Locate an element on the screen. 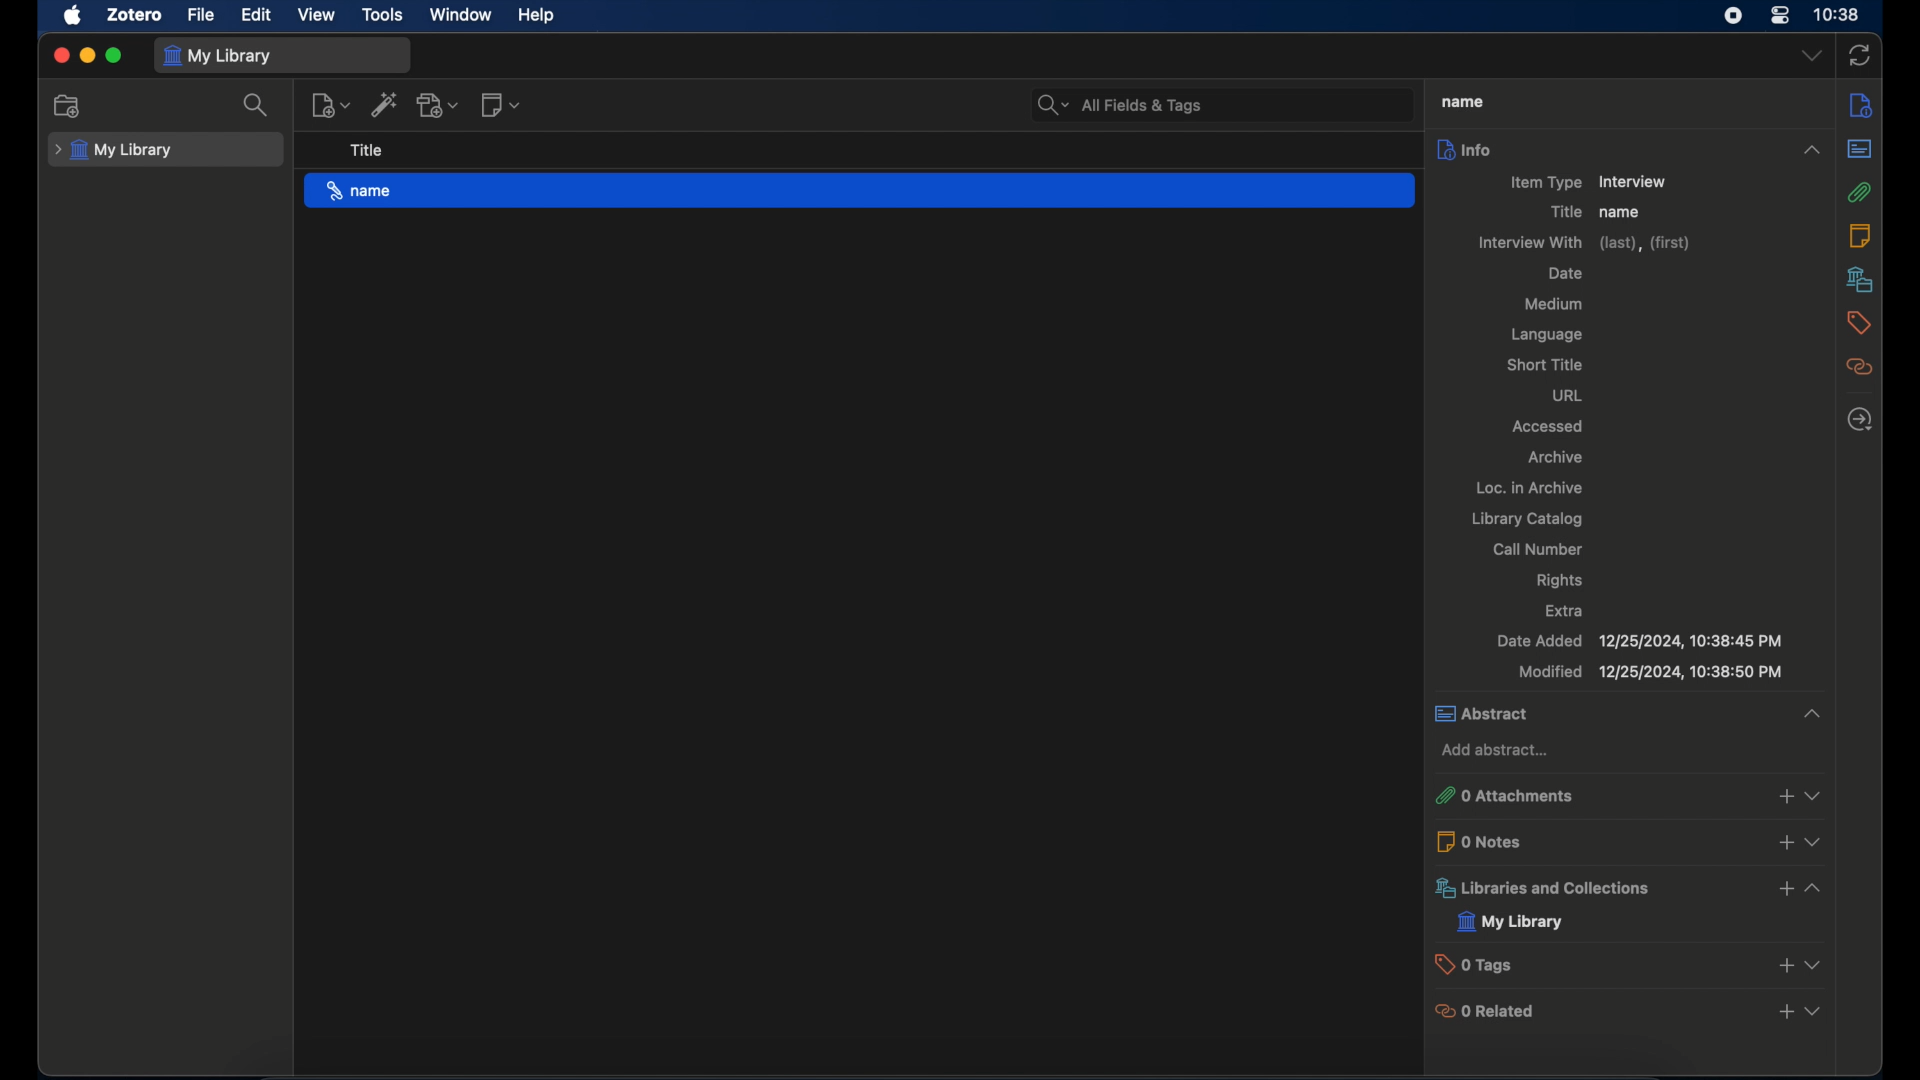 This screenshot has height=1080, width=1920. zotero is located at coordinates (137, 15).